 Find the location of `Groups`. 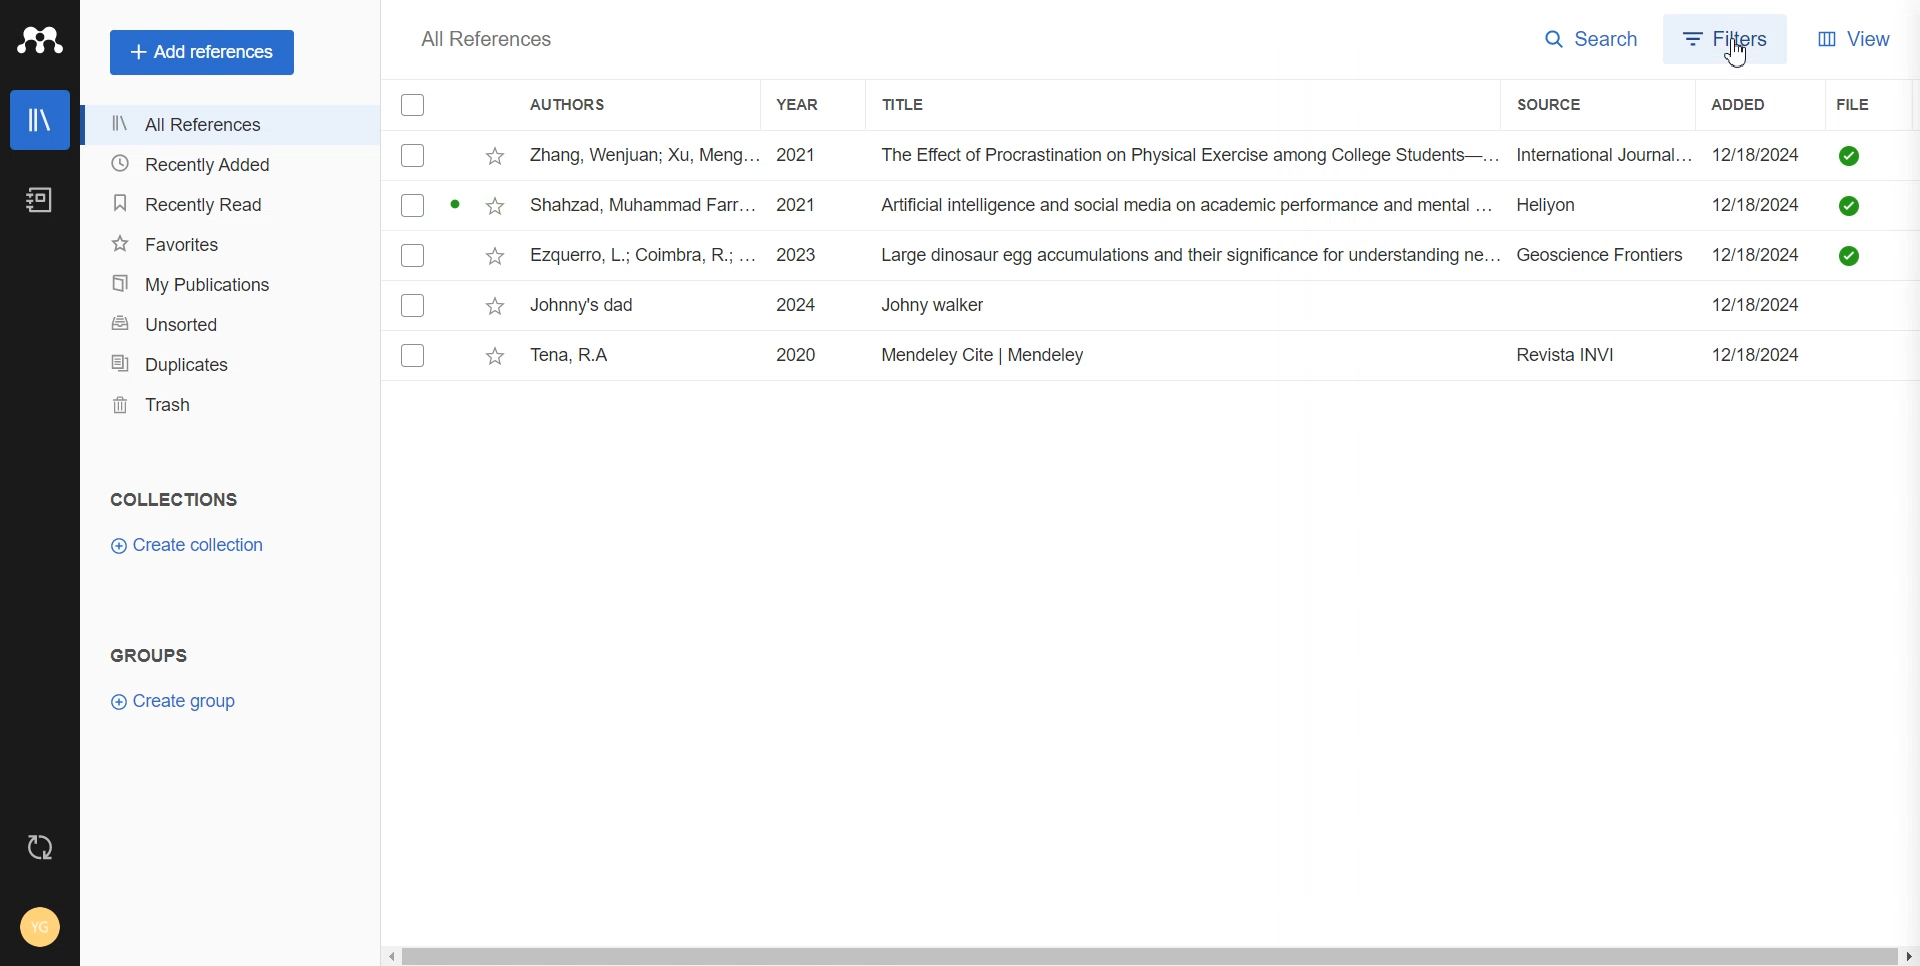

Groups is located at coordinates (150, 654).